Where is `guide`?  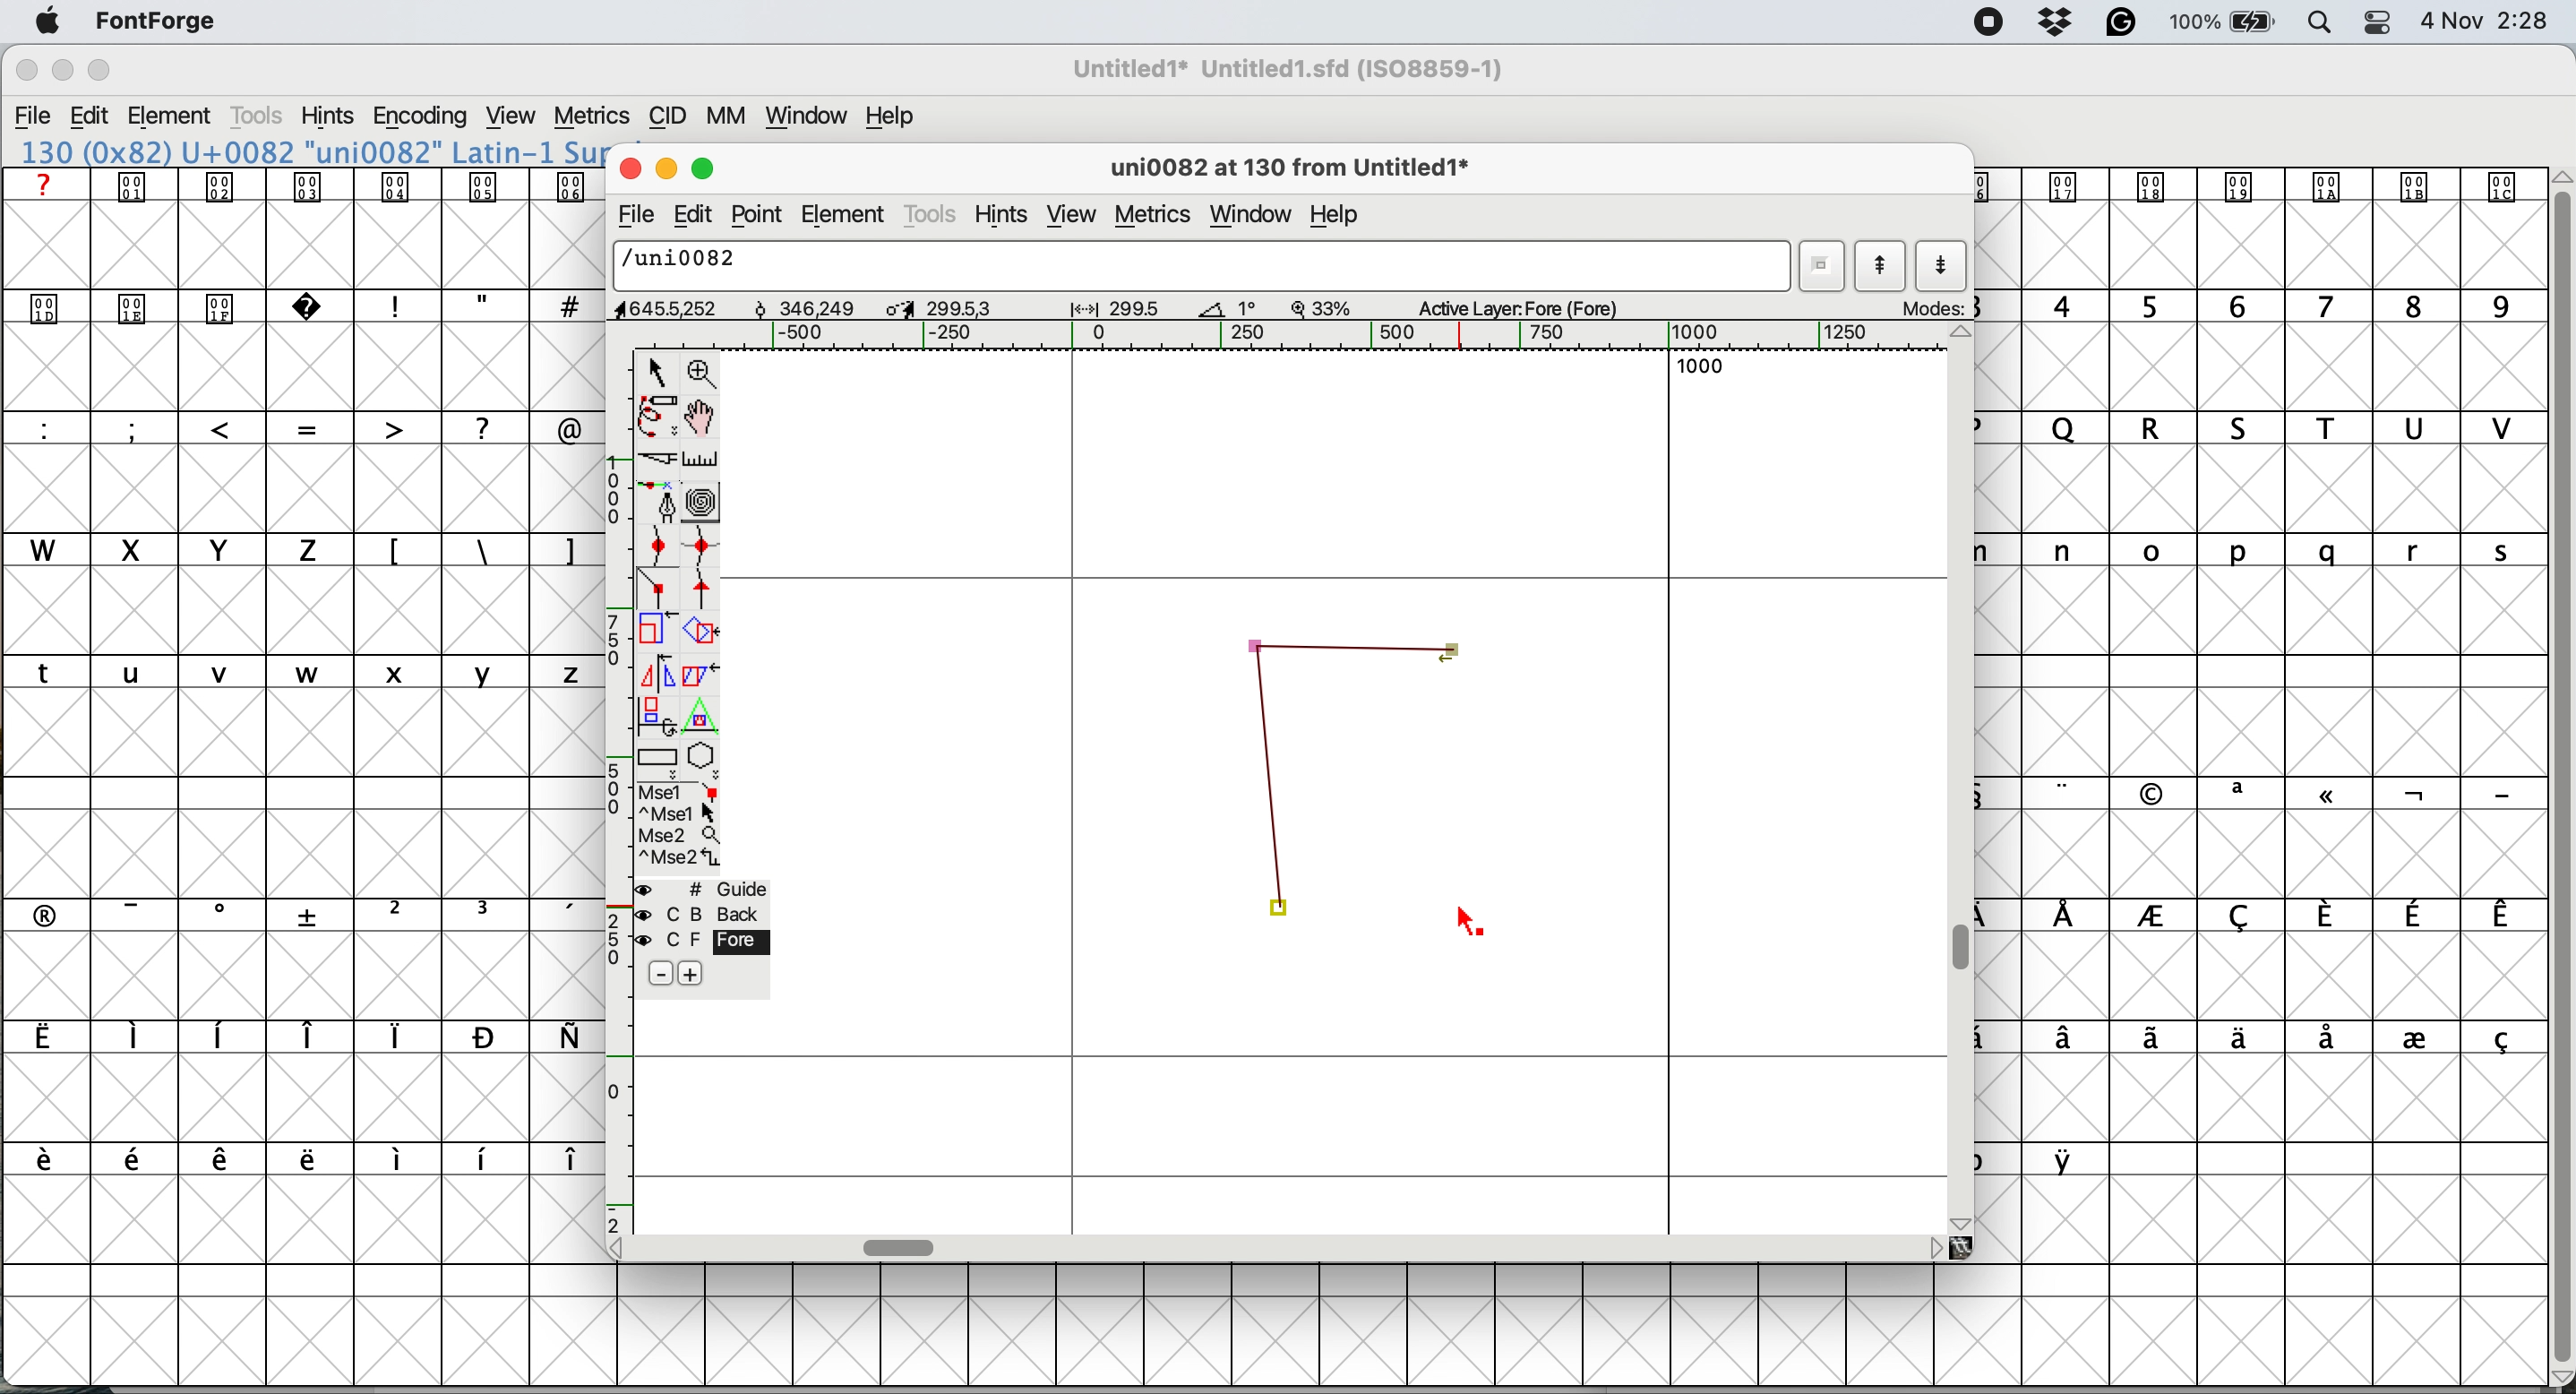 guide is located at coordinates (704, 889).